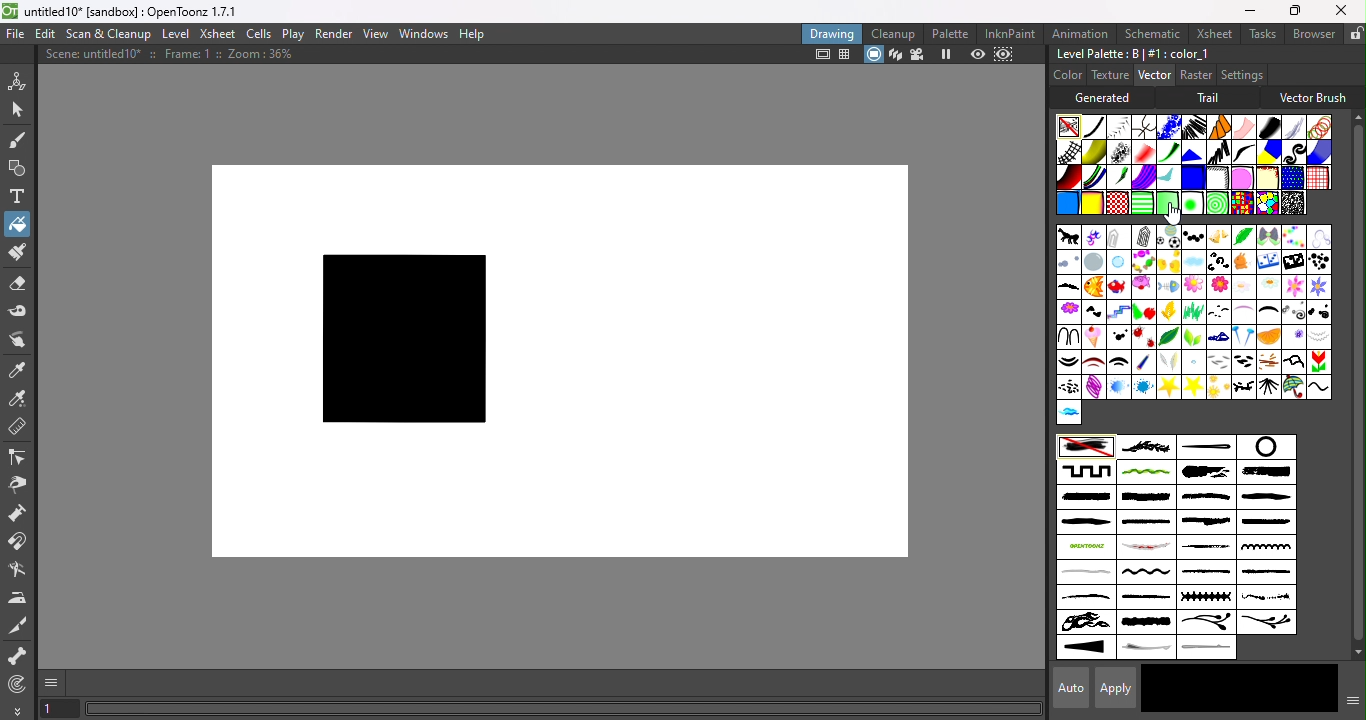  Describe the element at coordinates (1291, 202) in the screenshot. I see `Chalk` at that location.